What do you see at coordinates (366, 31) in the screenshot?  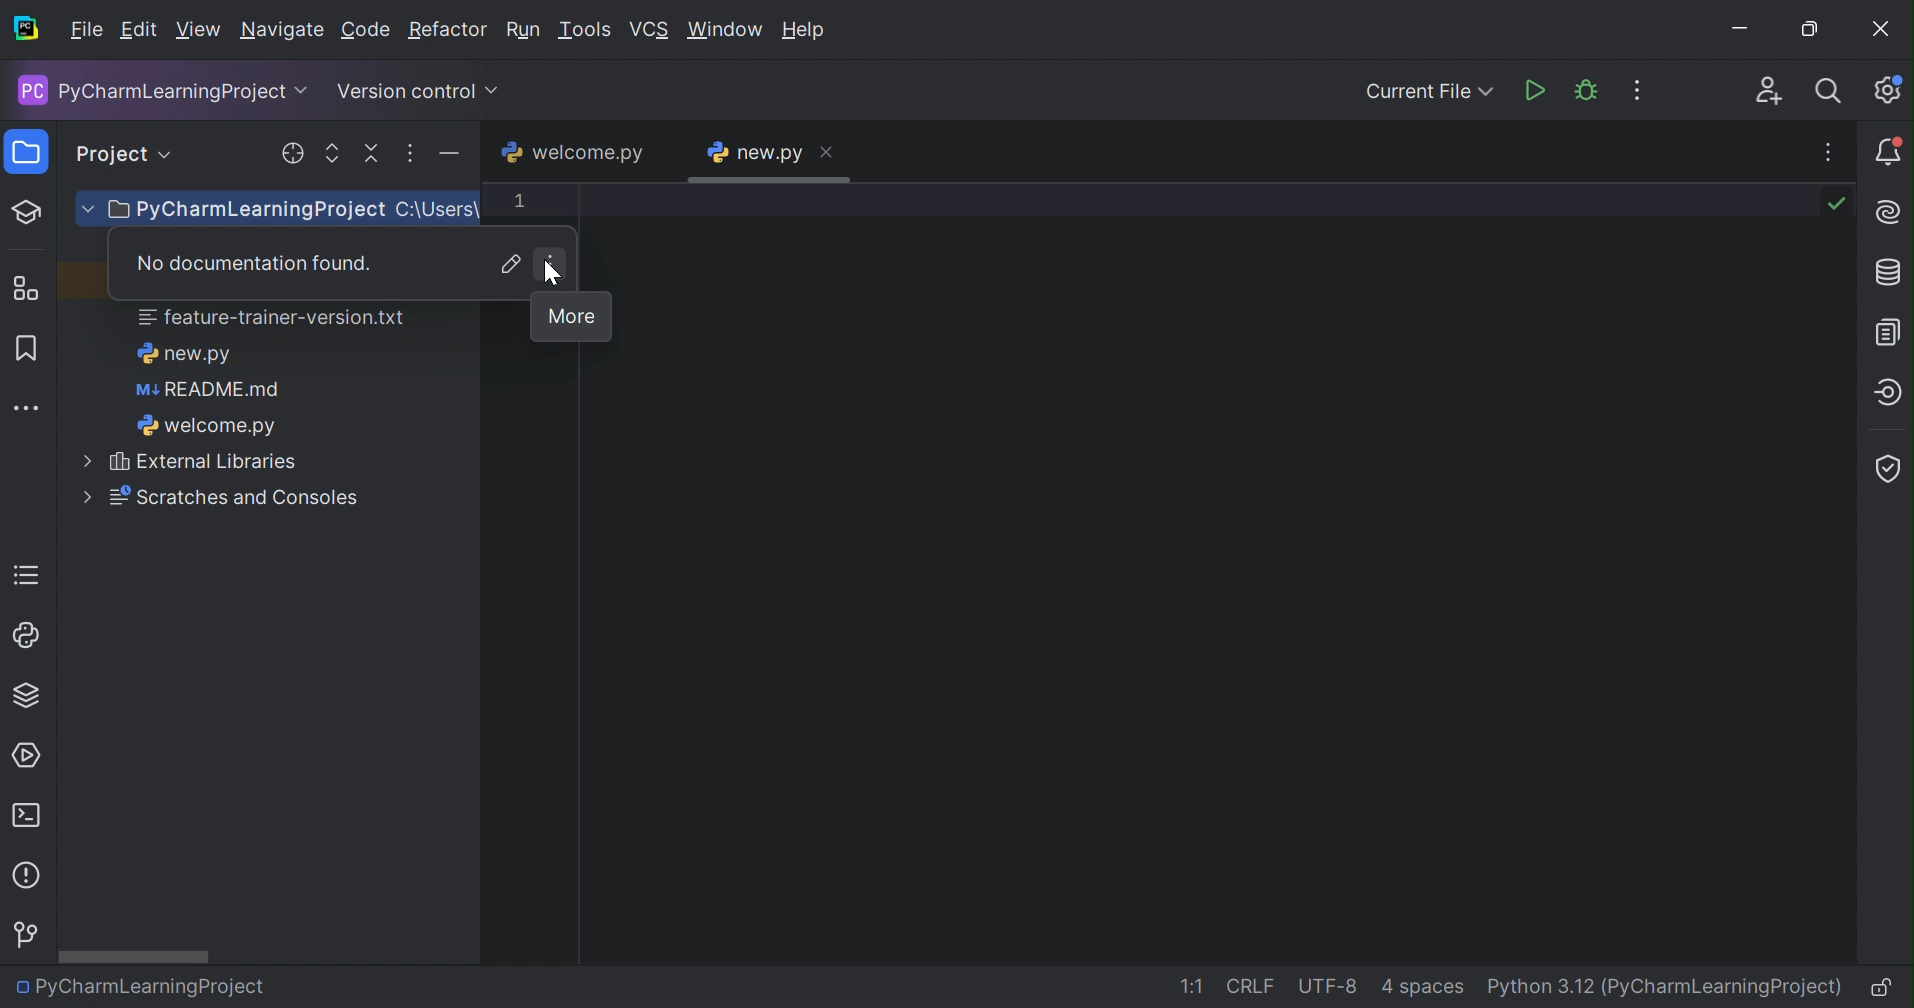 I see `Code` at bounding box center [366, 31].